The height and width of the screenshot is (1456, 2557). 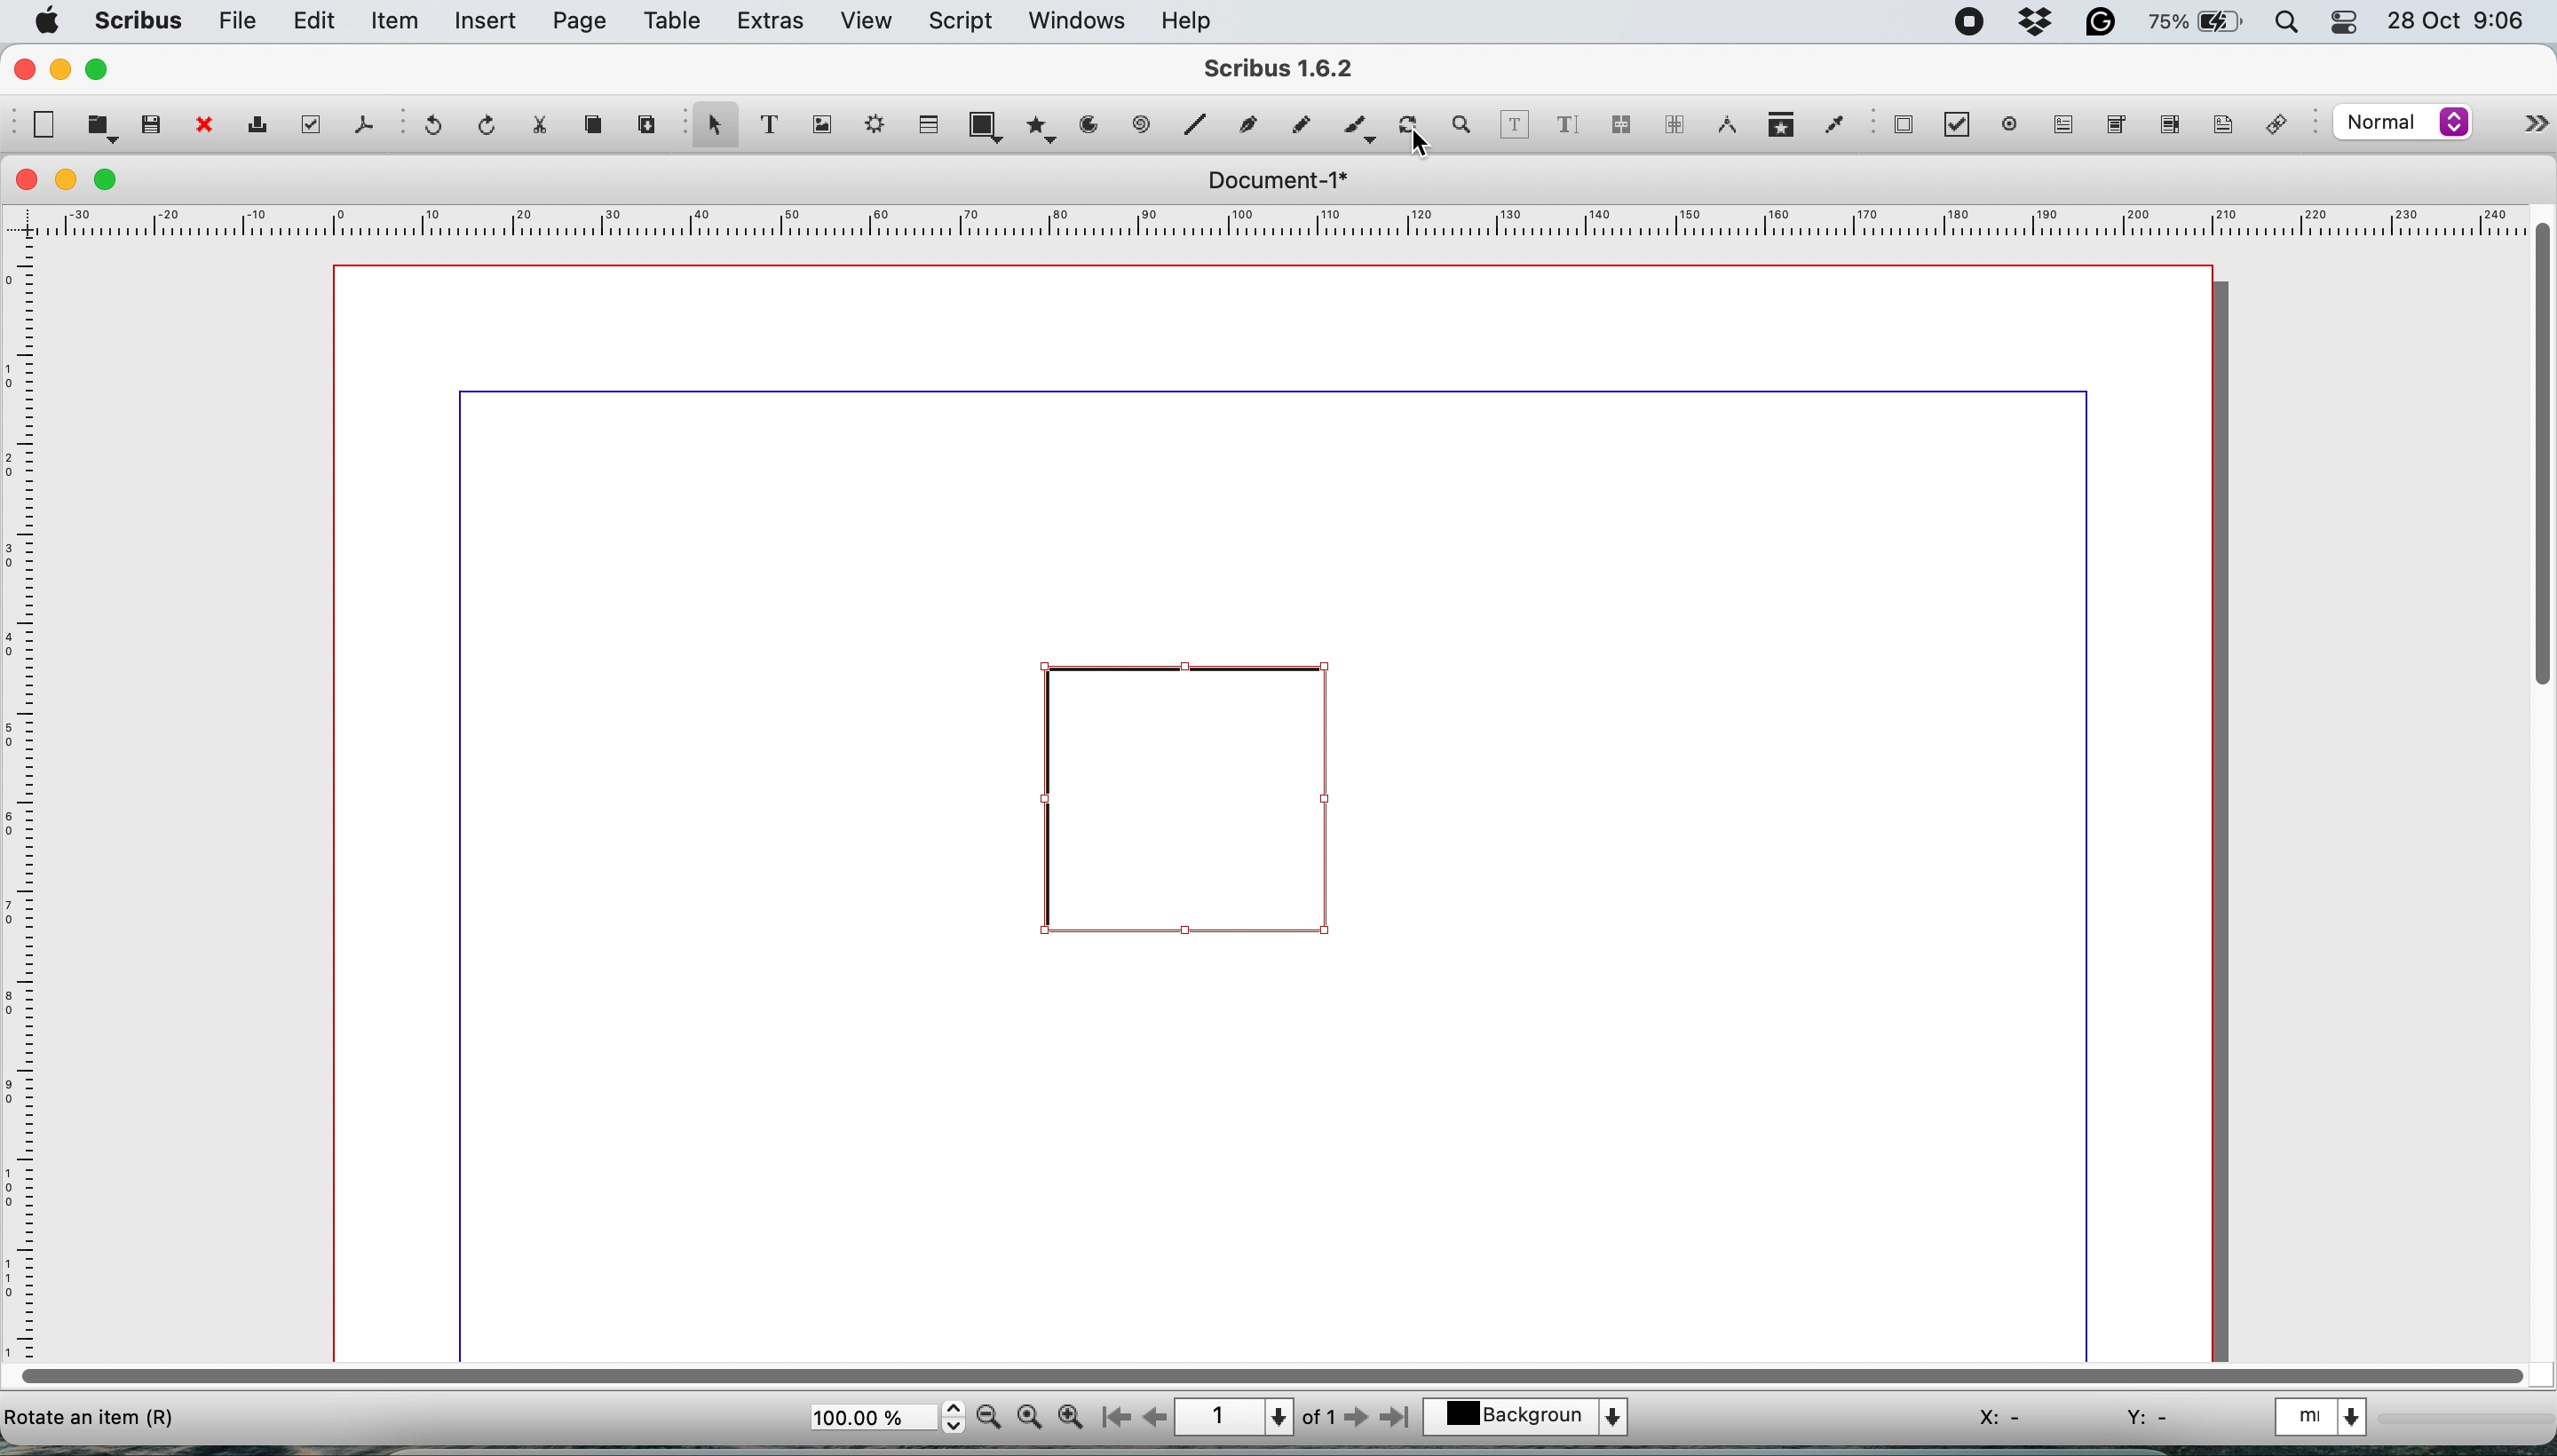 What do you see at coordinates (44, 125) in the screenshot?
I see `new` at bounding box center [44, 125].